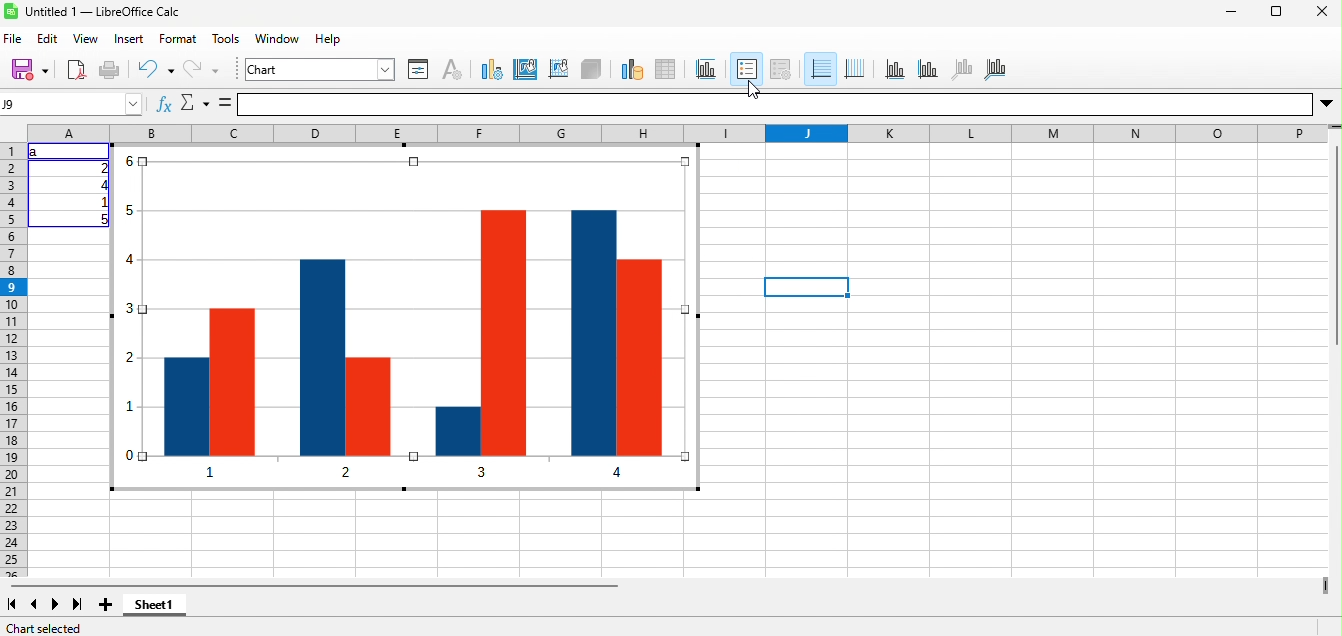 The width and height of the screenshot is (1342, 636). I want to click on Selected cell, so click(807, 287).